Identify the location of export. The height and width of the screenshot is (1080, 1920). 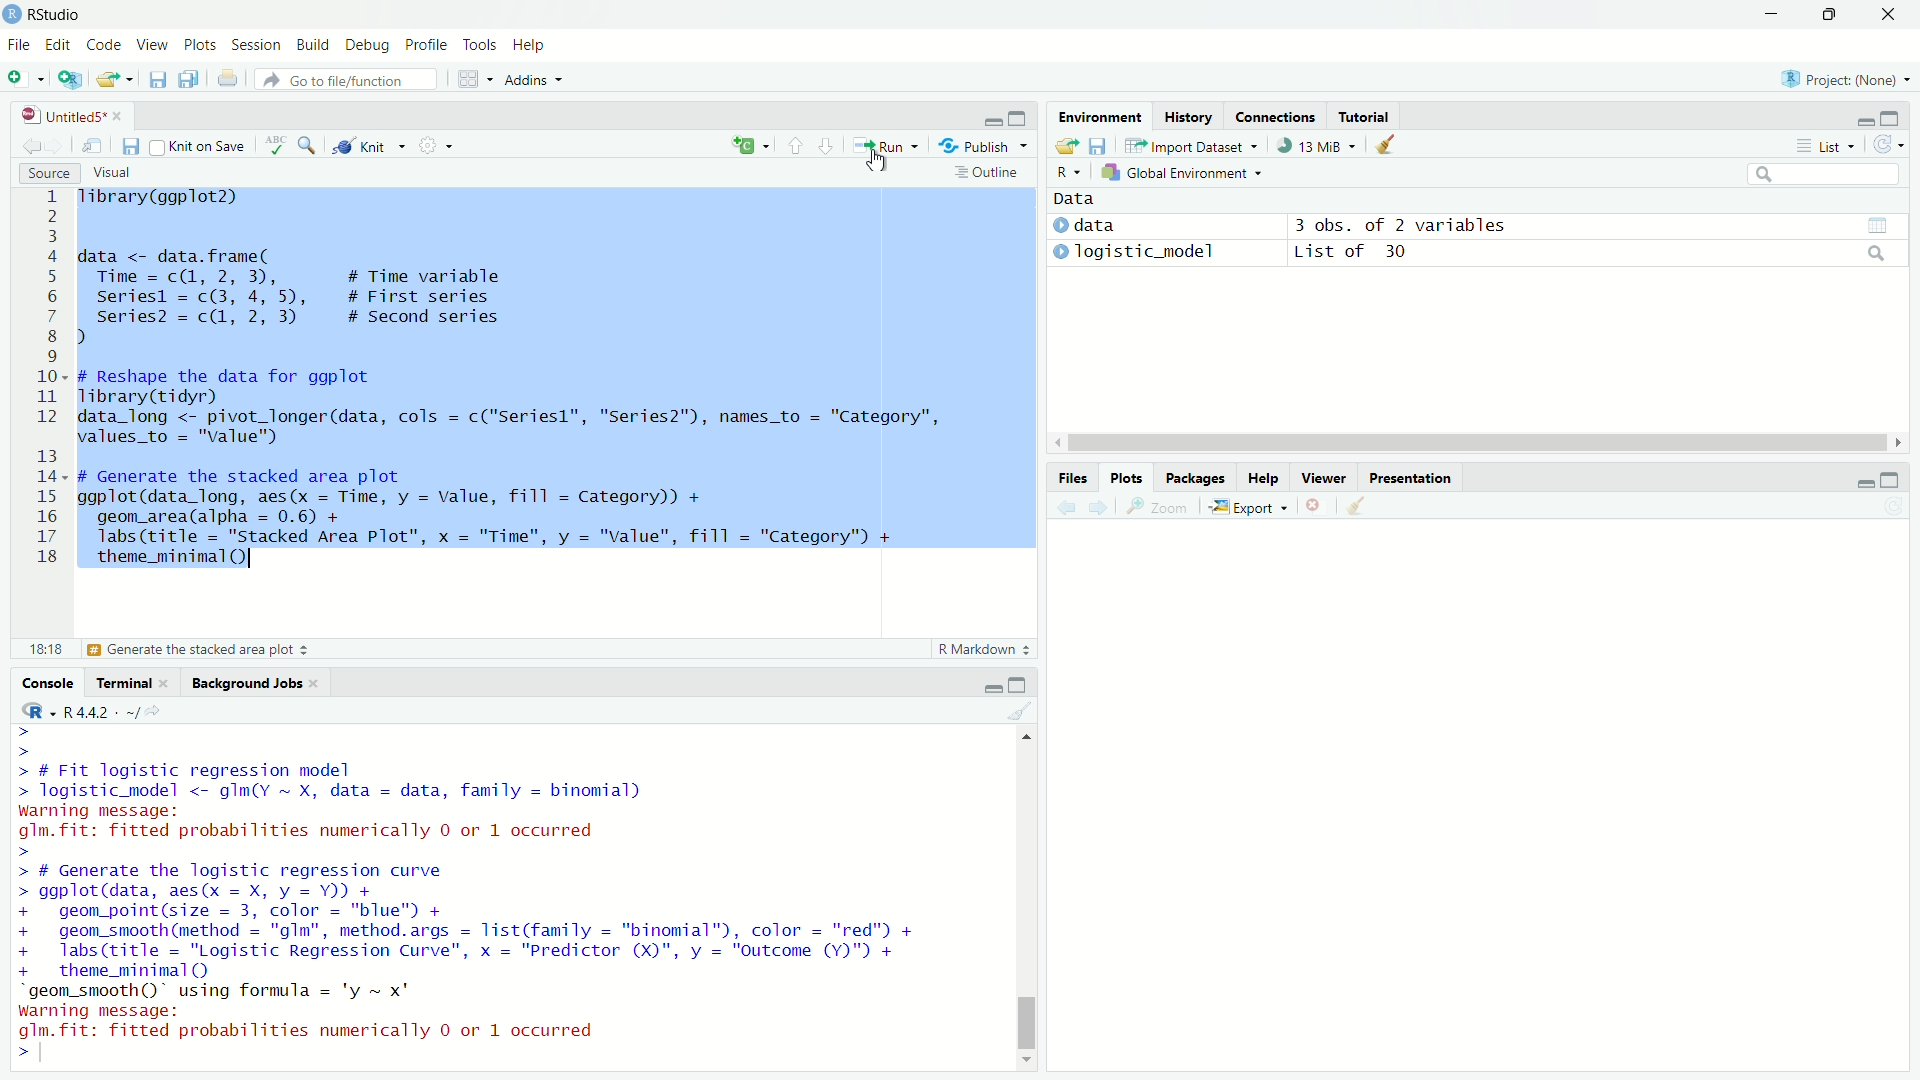
(112, 82).